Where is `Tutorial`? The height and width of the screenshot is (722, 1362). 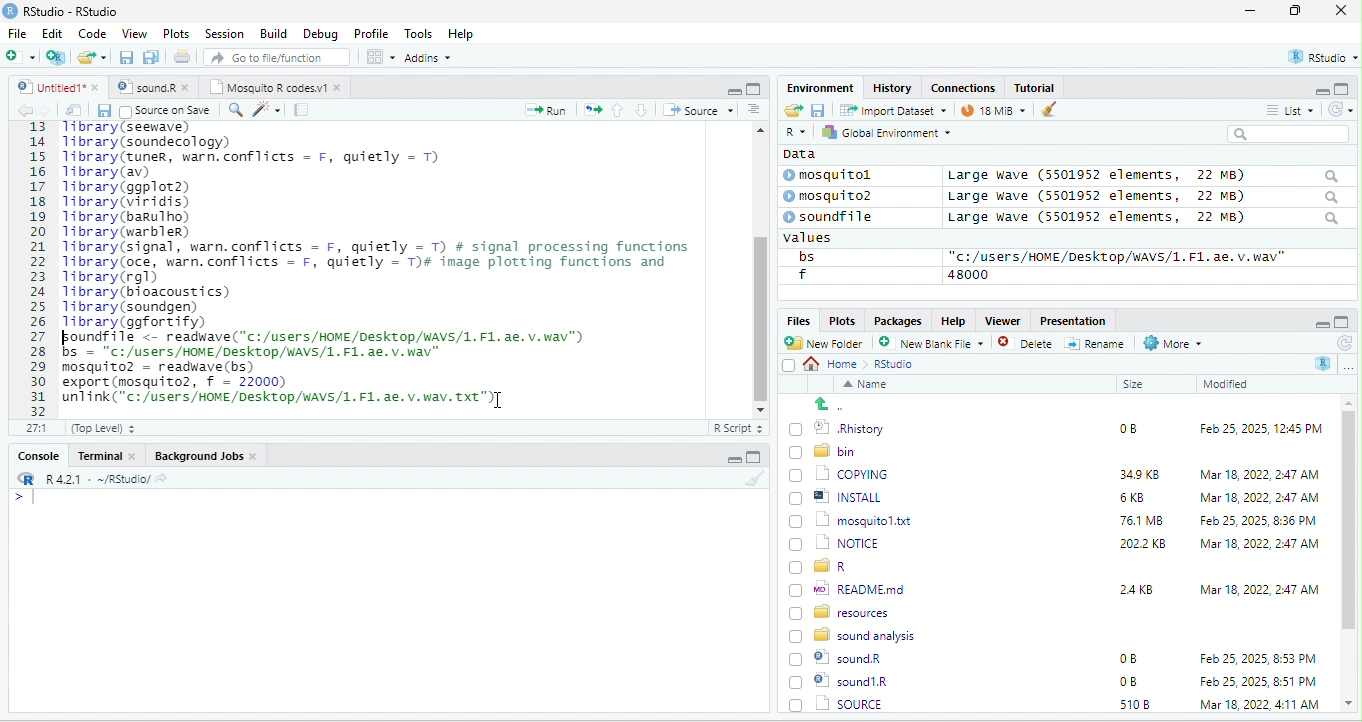 Tutorial is located at coordinates (1037, 87).